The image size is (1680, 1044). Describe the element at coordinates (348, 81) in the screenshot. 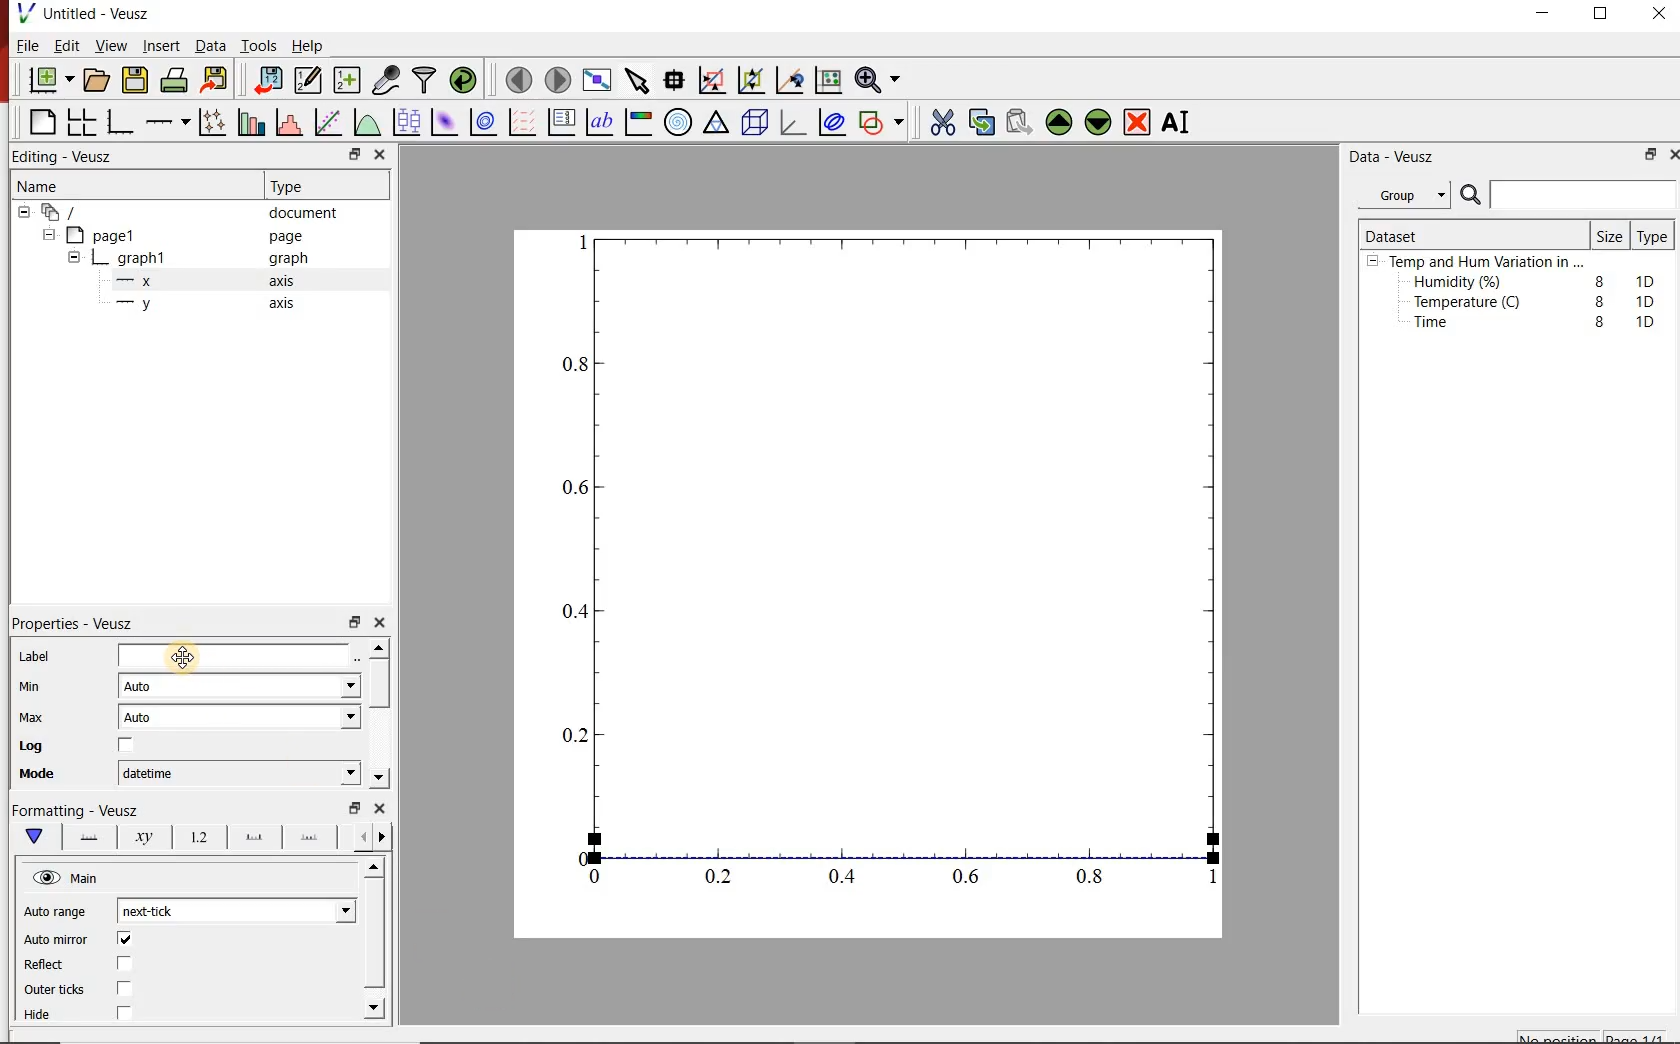

I see `create new datasets using ranges, parametrically or as functions of existing datasets` at that location.